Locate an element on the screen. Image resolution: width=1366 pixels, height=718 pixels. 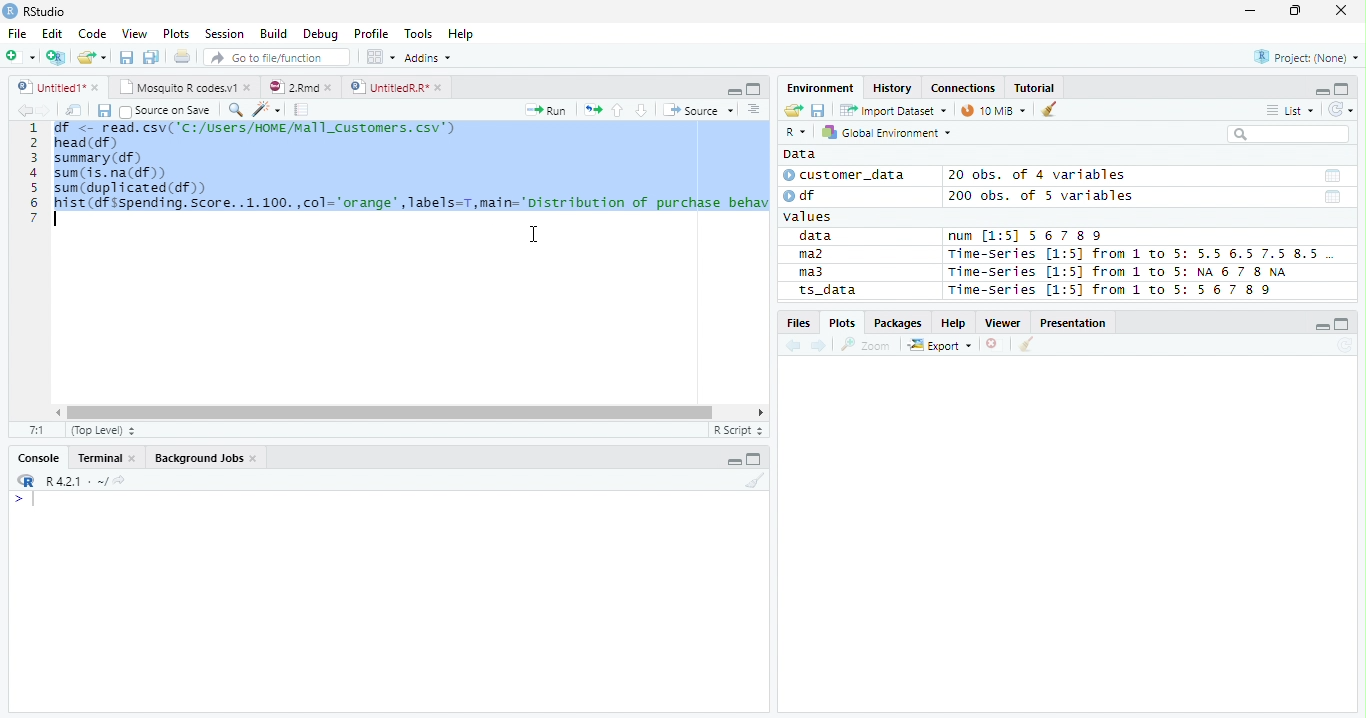
Maximize is located at coordinates (753, 88).